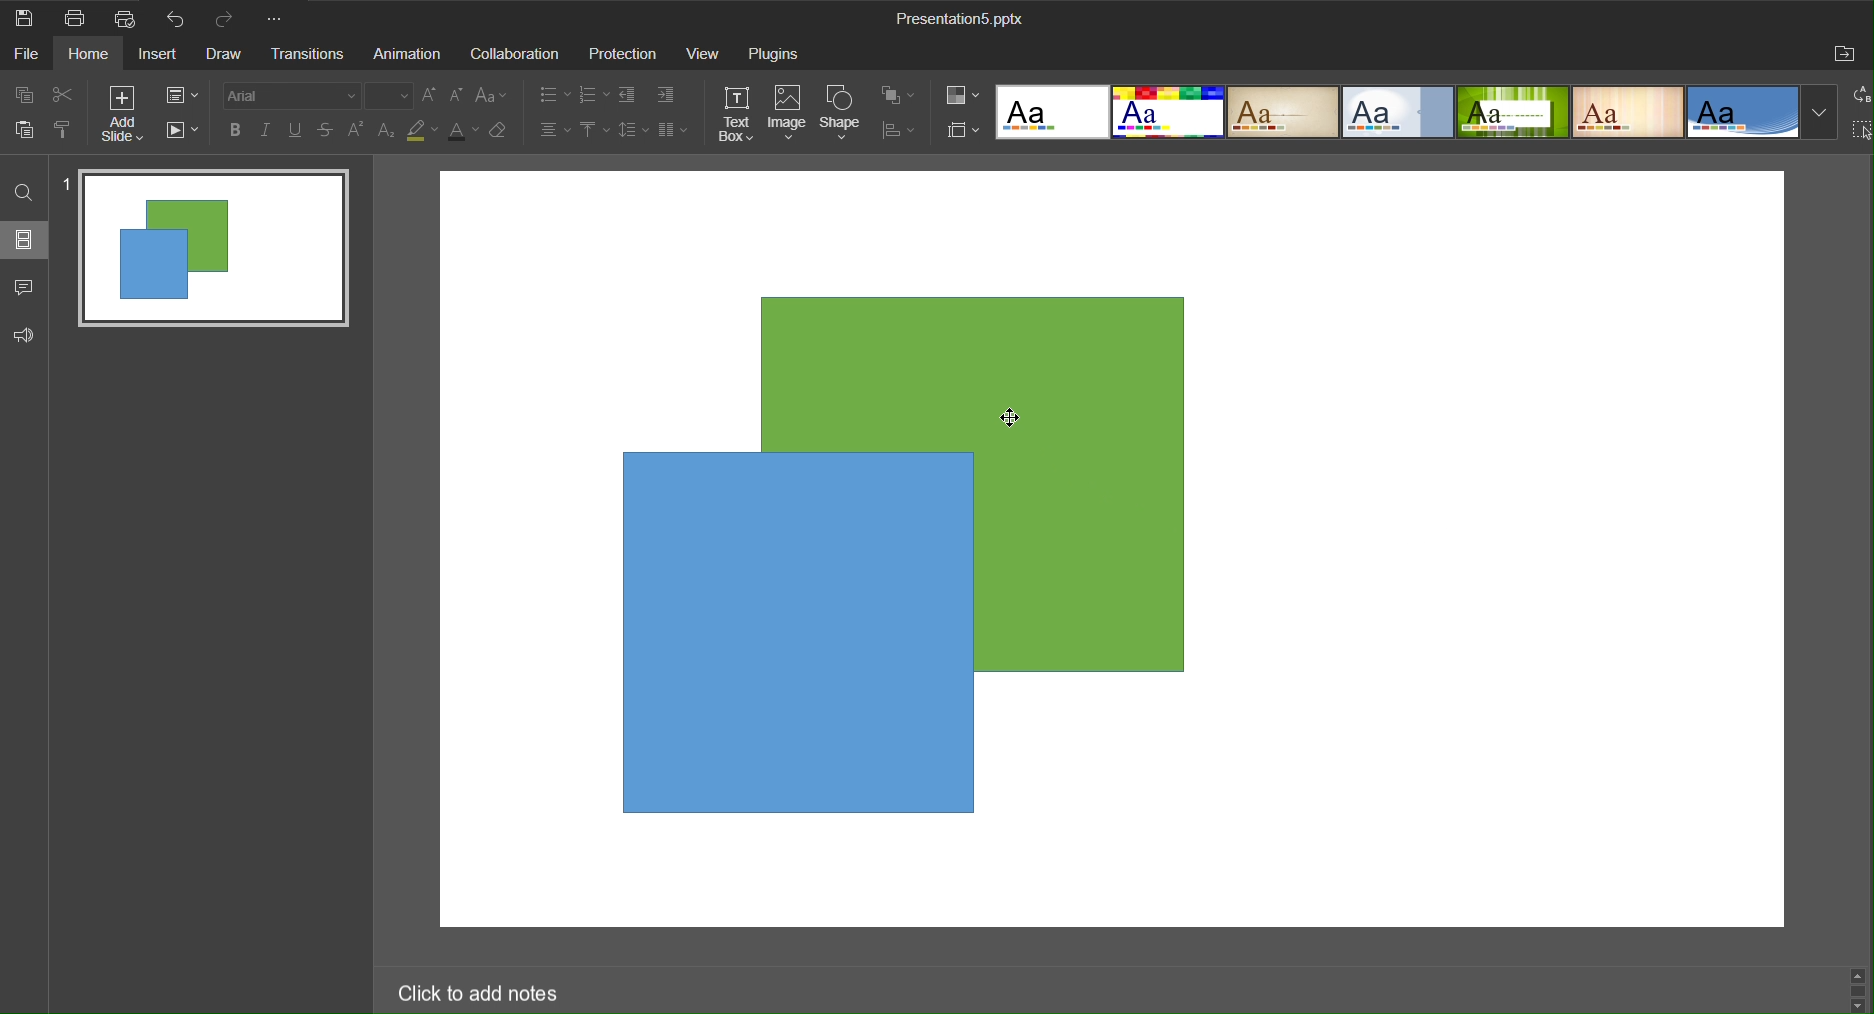  I want to click on Draw, so click(231, 55).